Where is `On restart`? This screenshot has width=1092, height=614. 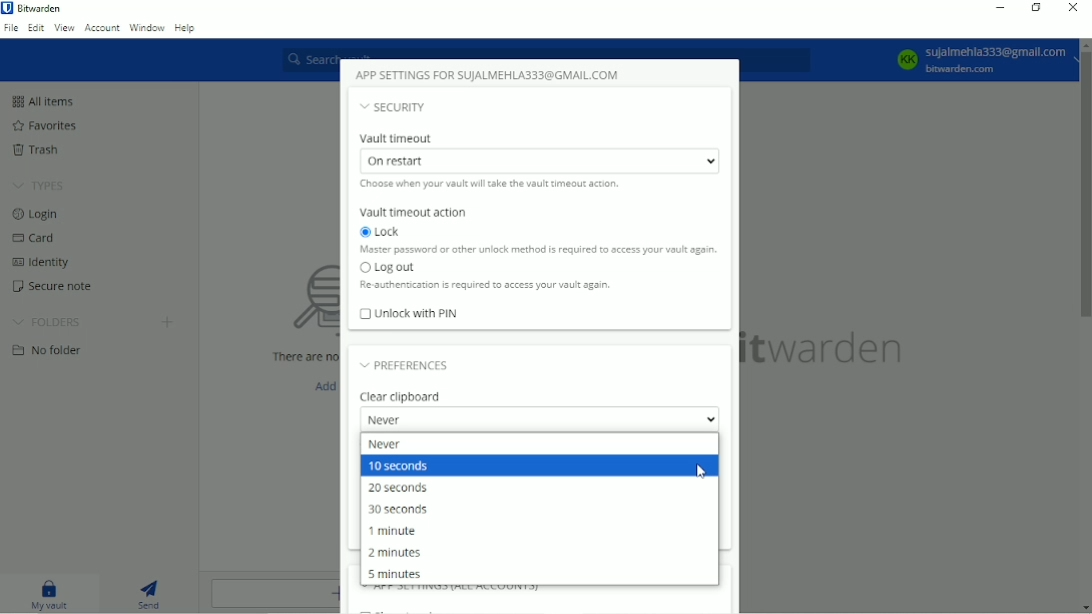 On restart is located at coordinates (535, 160).